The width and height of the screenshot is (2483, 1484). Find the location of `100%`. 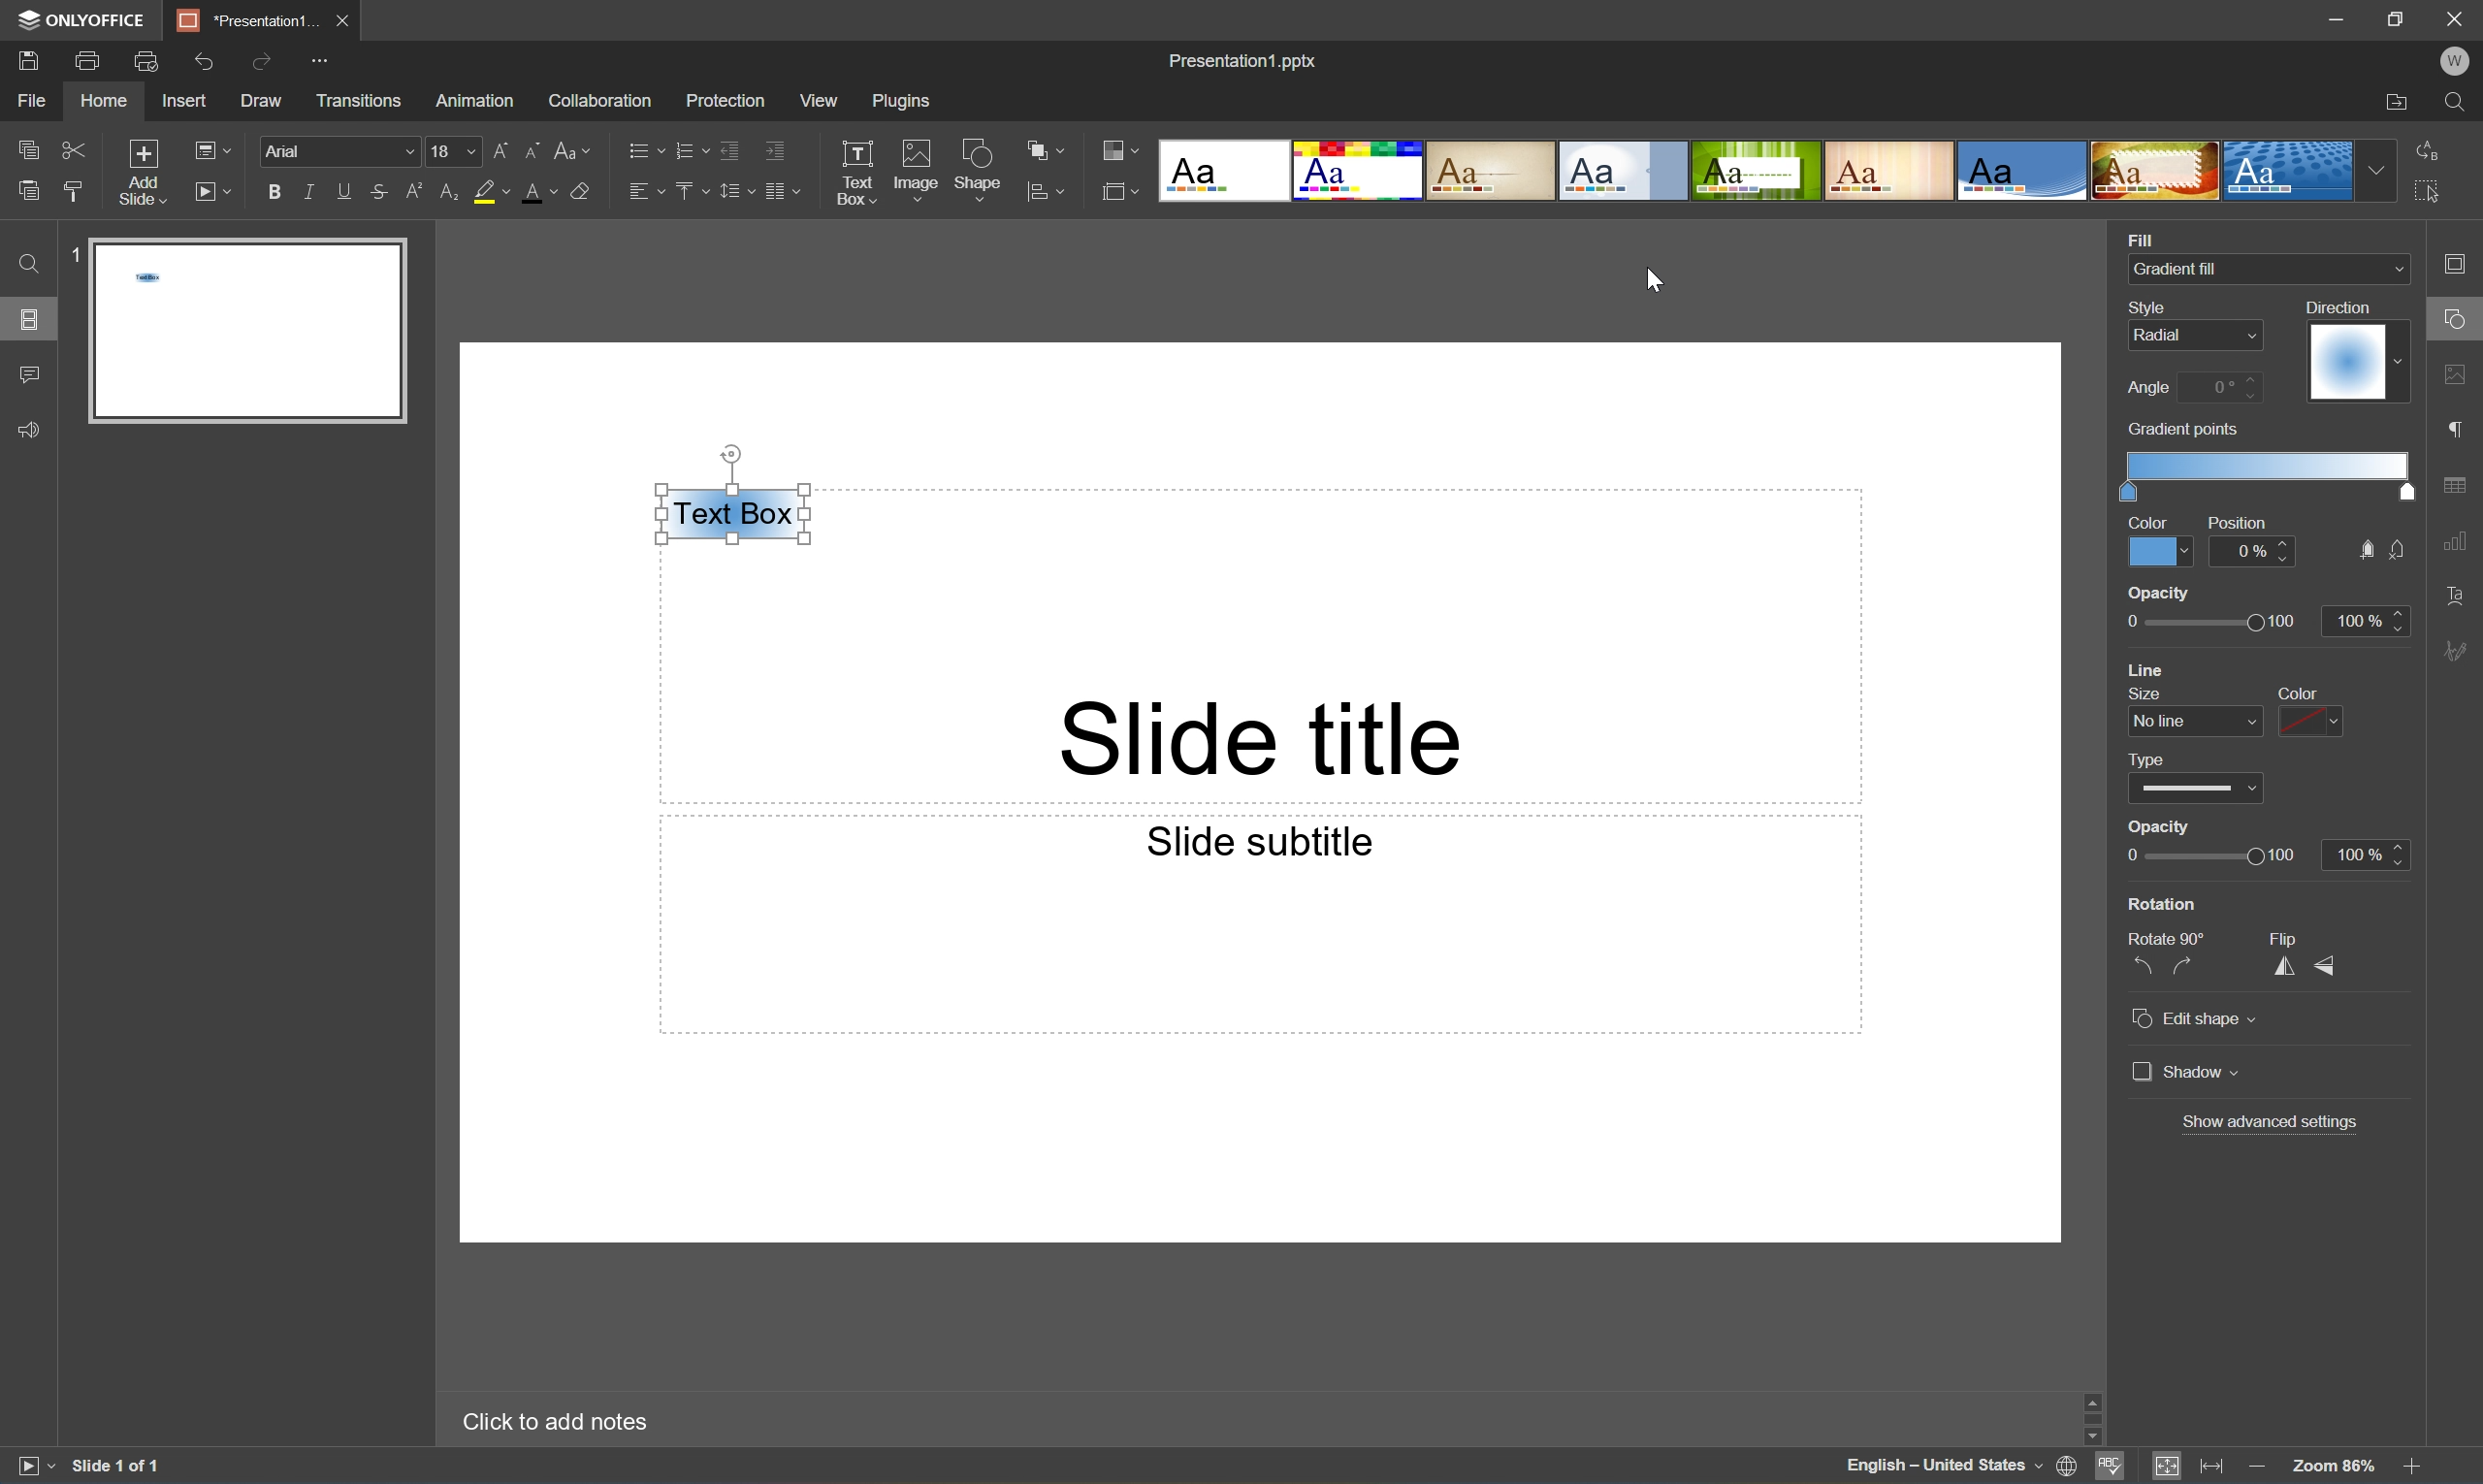

100% is located at coordinates (2365, 618).